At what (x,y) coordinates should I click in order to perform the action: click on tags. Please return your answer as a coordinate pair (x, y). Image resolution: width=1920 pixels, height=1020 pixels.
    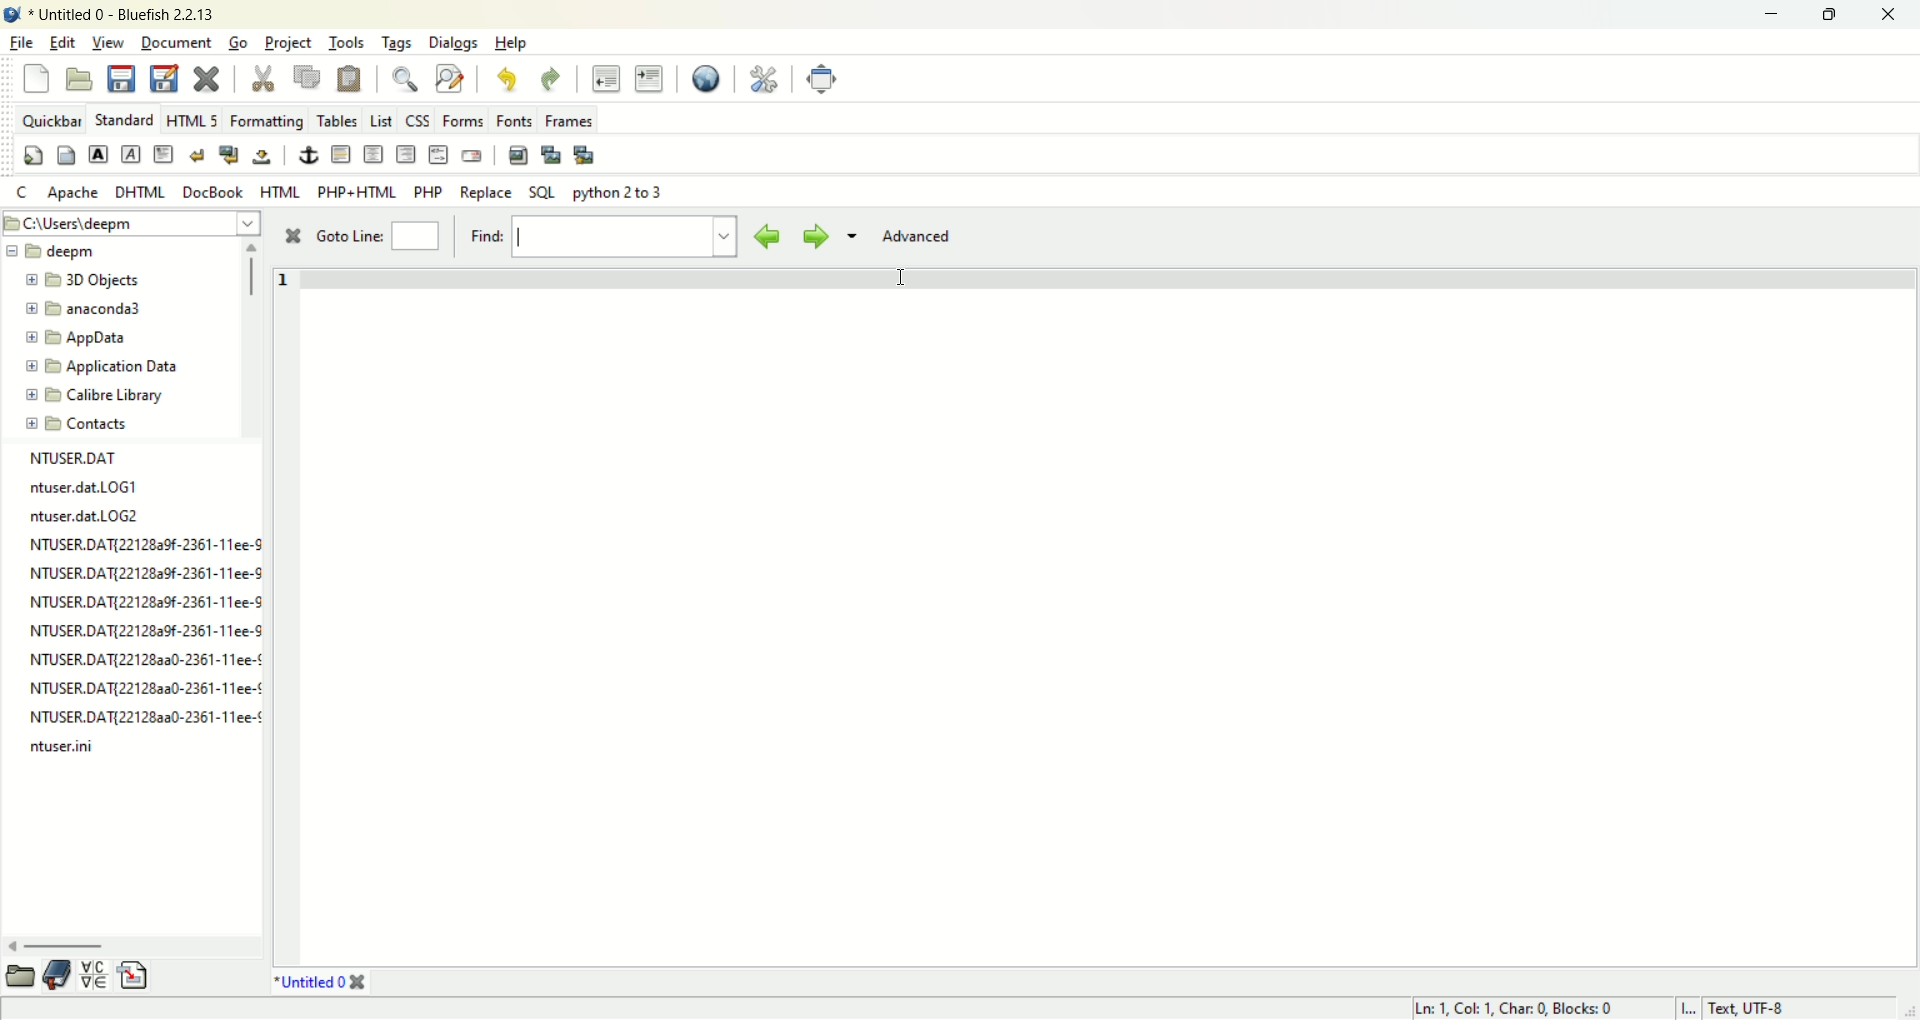
    Looking at the image, I should click on (395, 43).